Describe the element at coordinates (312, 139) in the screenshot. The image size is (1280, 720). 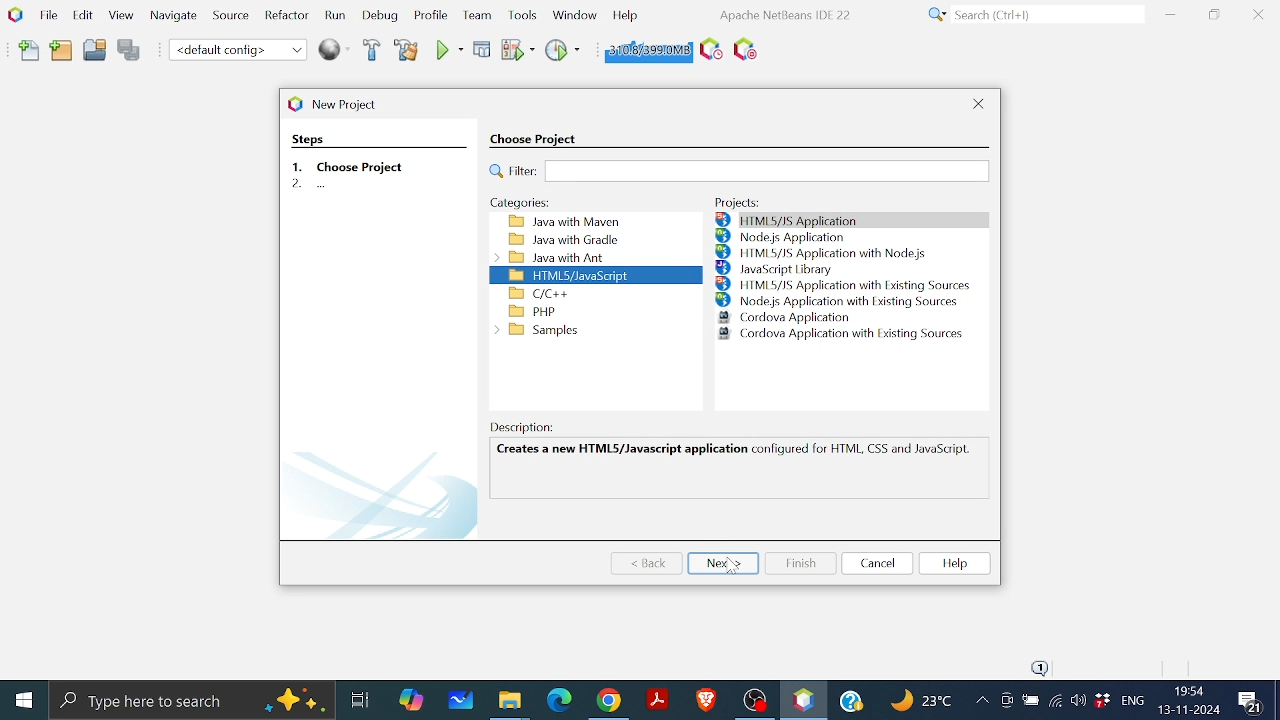
I see `steps` at that location.